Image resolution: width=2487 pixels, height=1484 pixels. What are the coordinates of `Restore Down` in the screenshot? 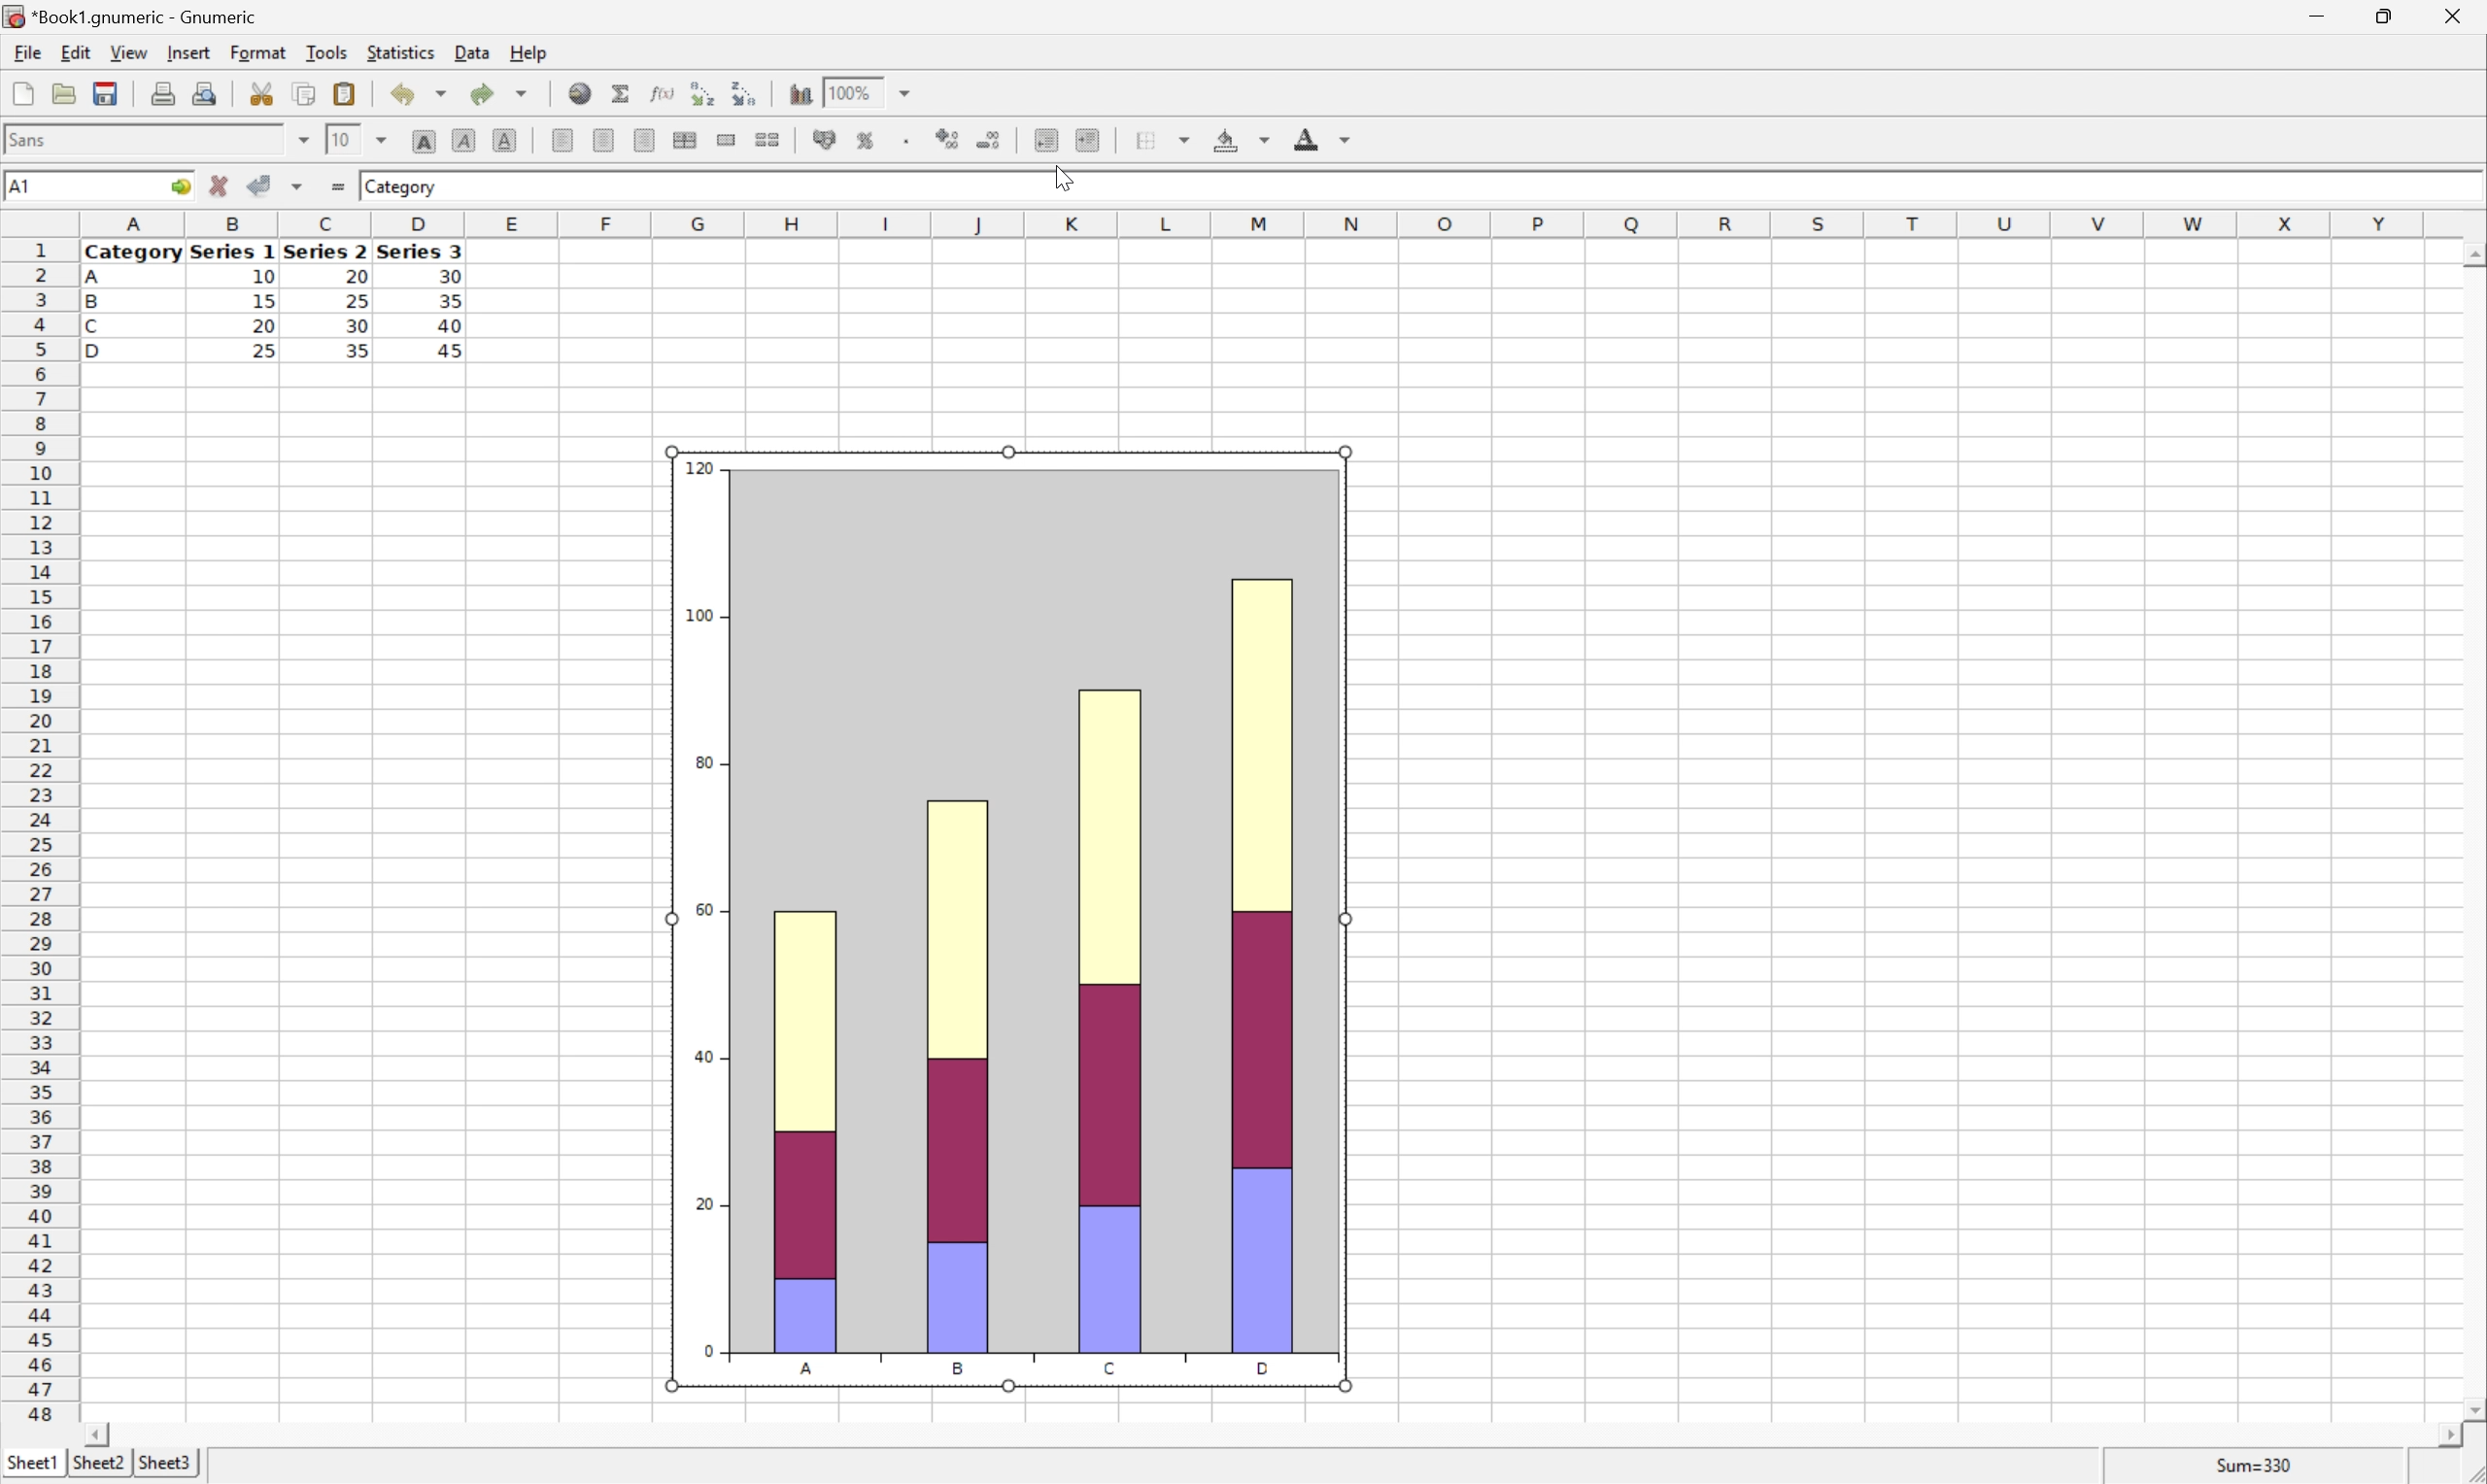 It's located at (2374, 16).